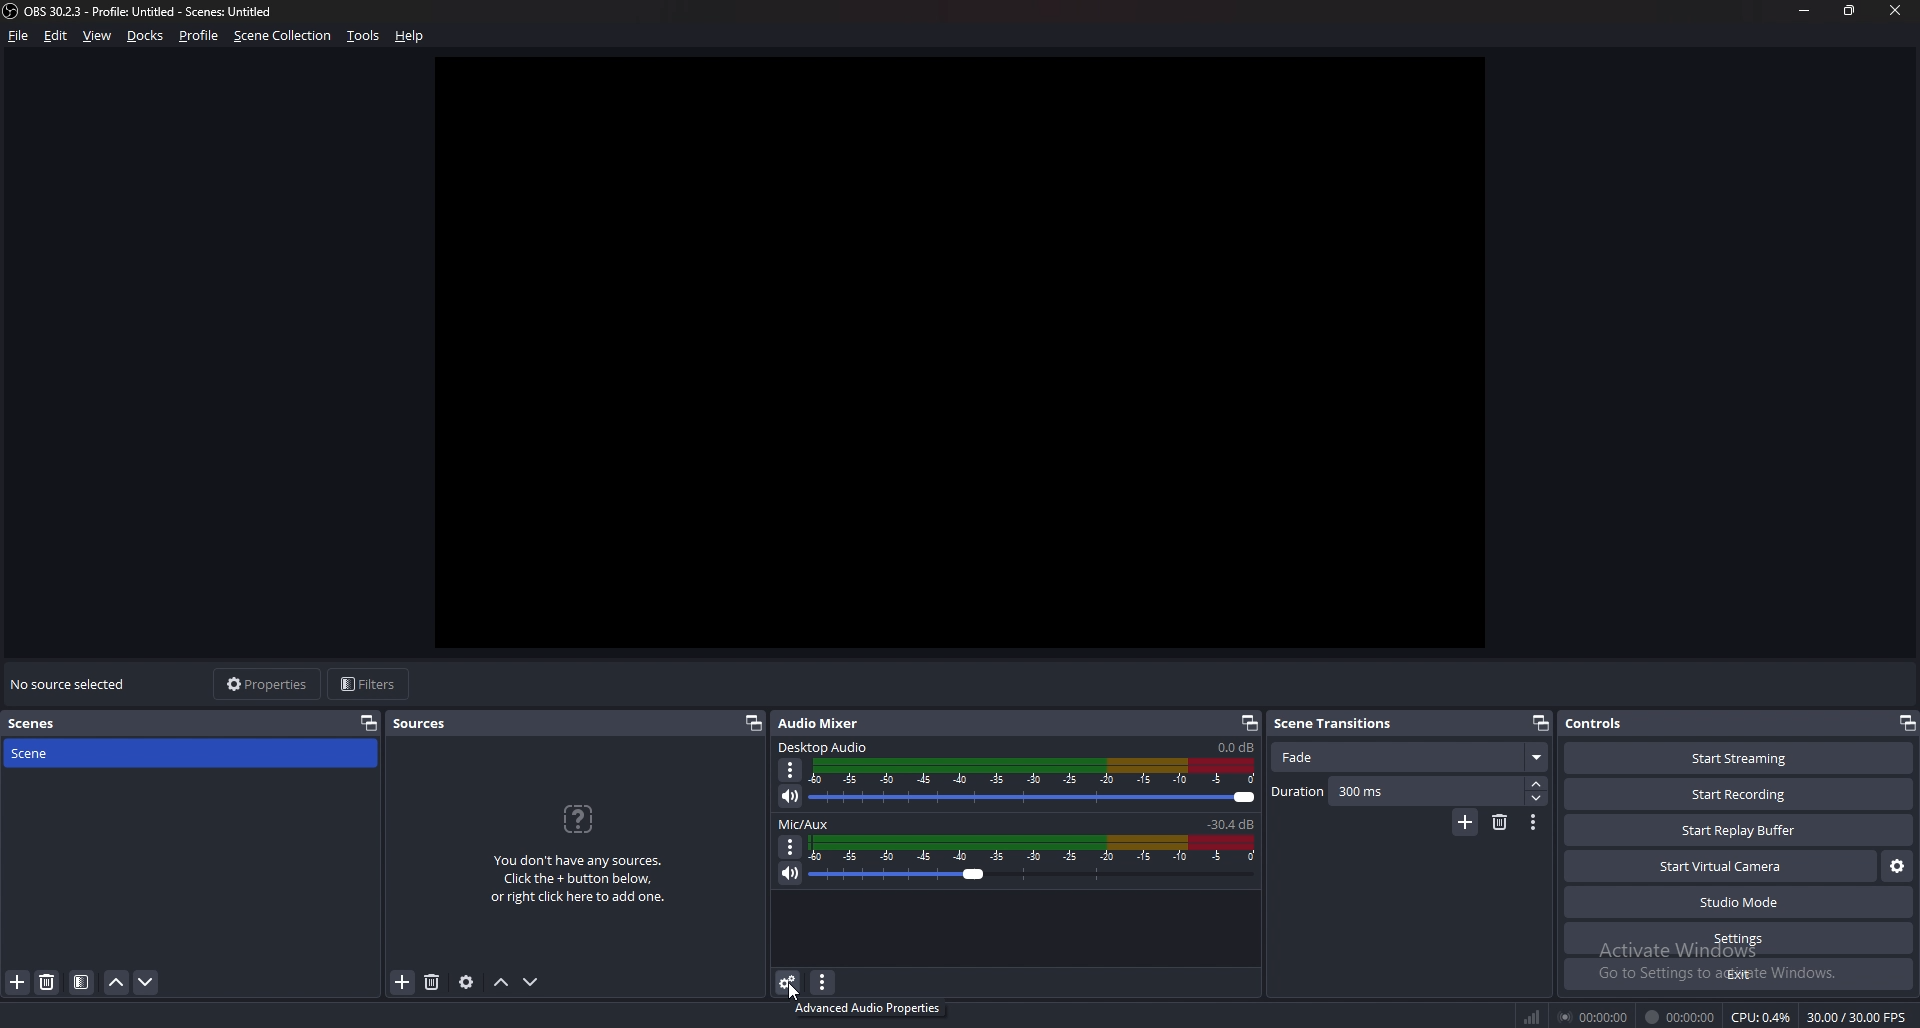 The height and width of the screenshot is (1028, 1920). Describe the element at coordinates (576, 818) in the screenshot. I see `icon` at that location.